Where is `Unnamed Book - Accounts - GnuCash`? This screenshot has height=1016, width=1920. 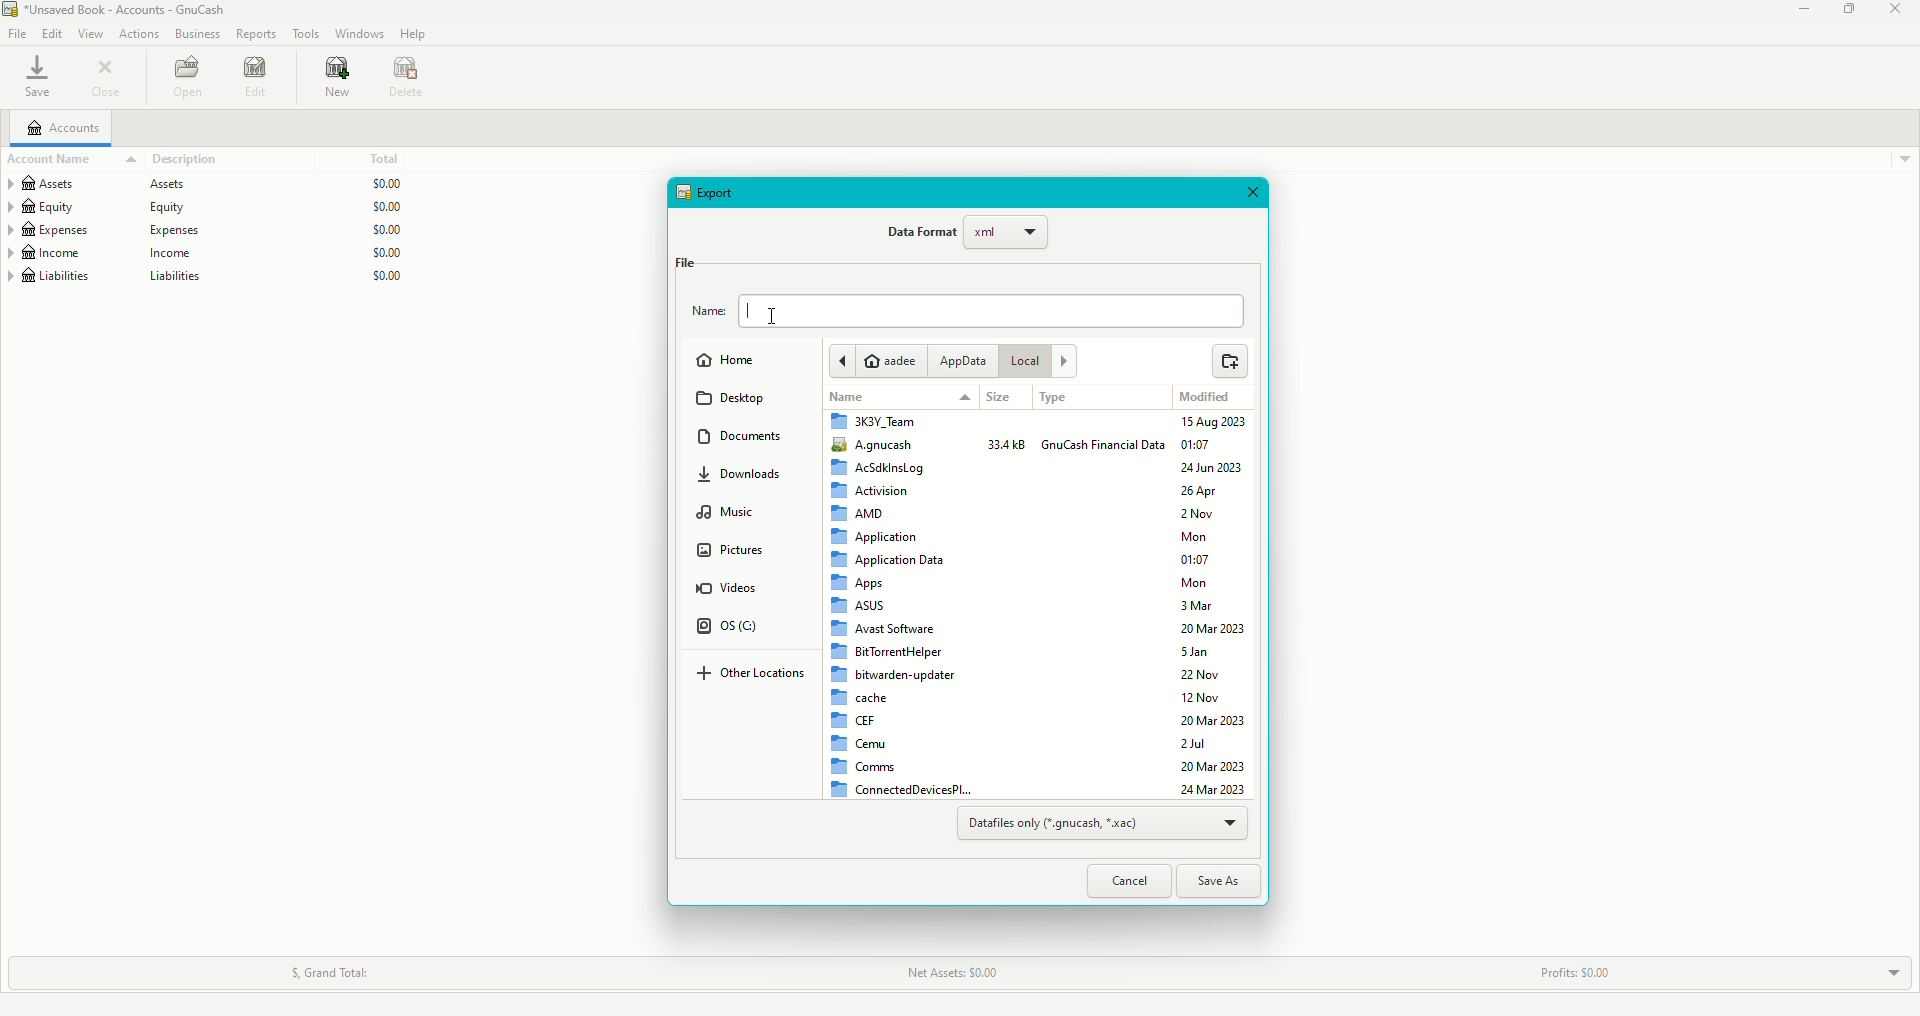 Unnamed Book - Accounts - GnuCash is located at coordinates (121, 10).